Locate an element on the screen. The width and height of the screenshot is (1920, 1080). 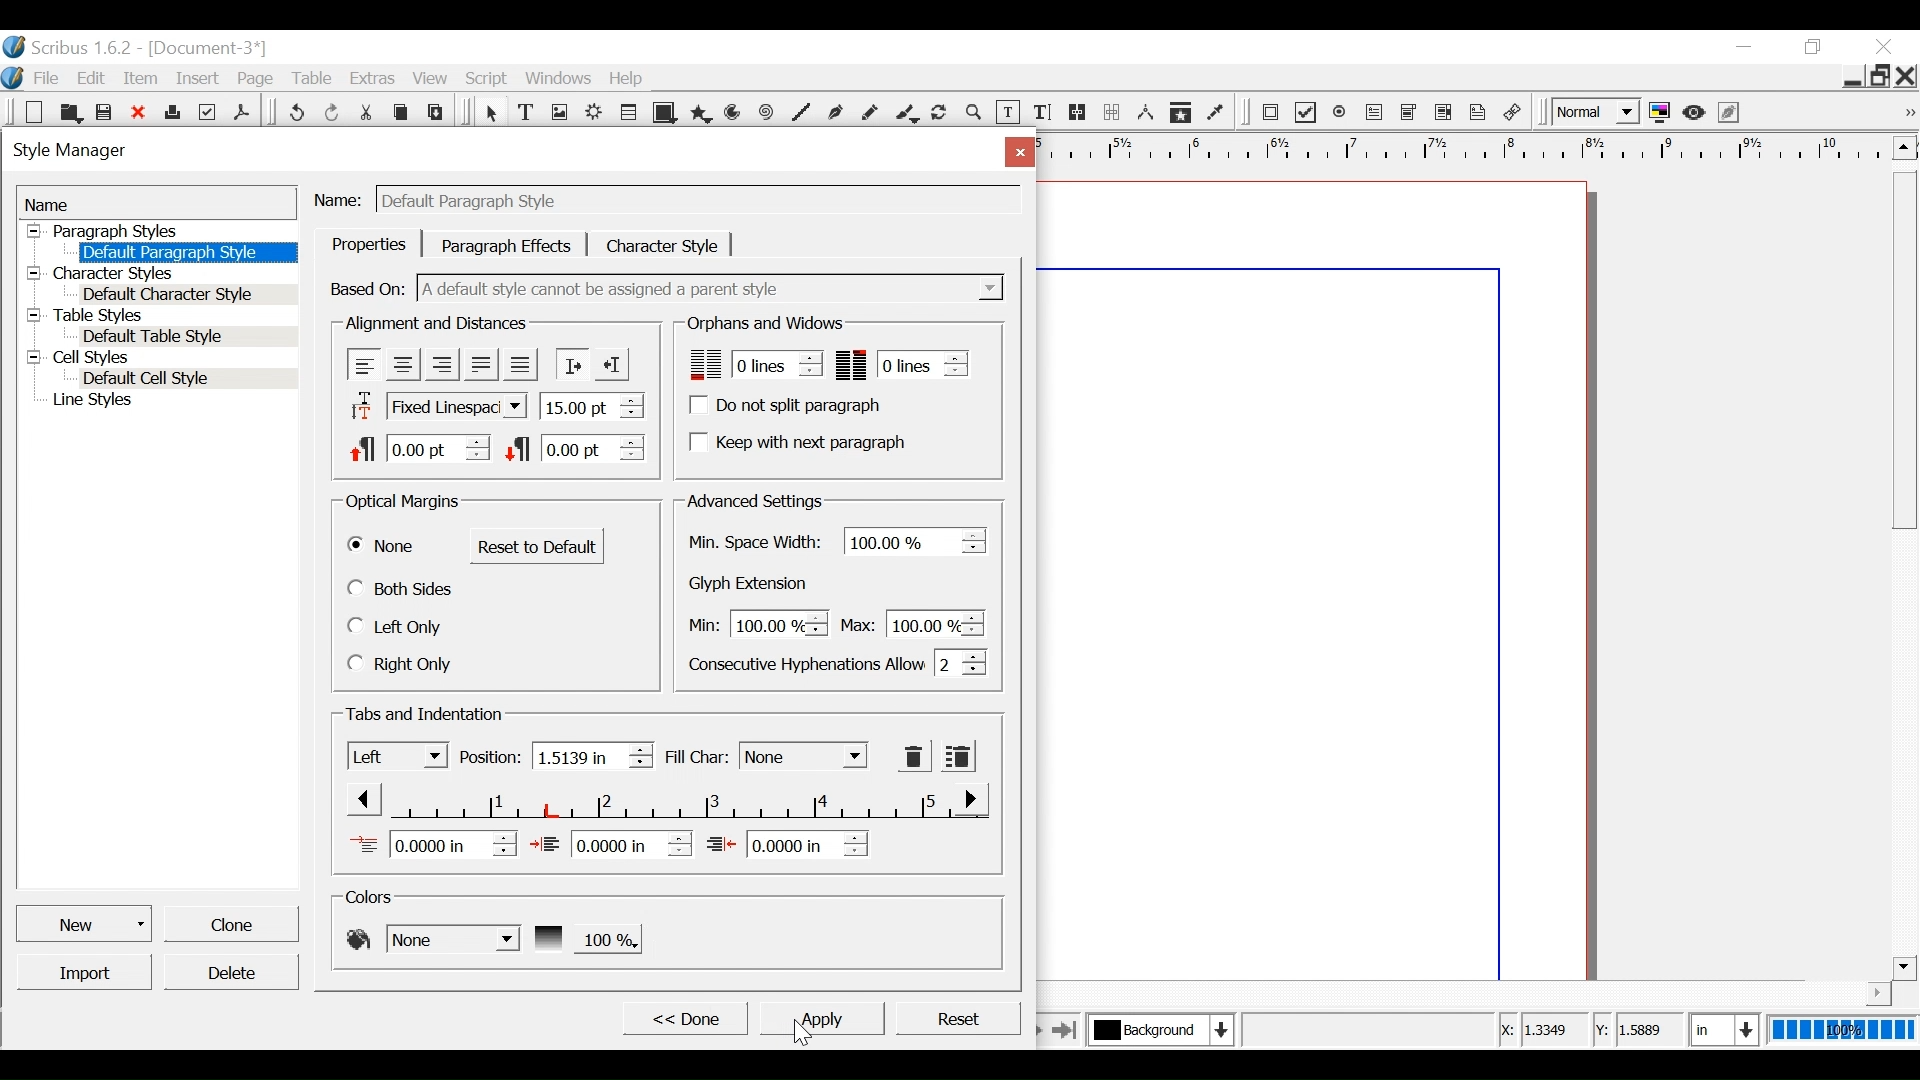
Ensure that the first line of the paragraph wont end up seperated is located at coordinates (752, 364).